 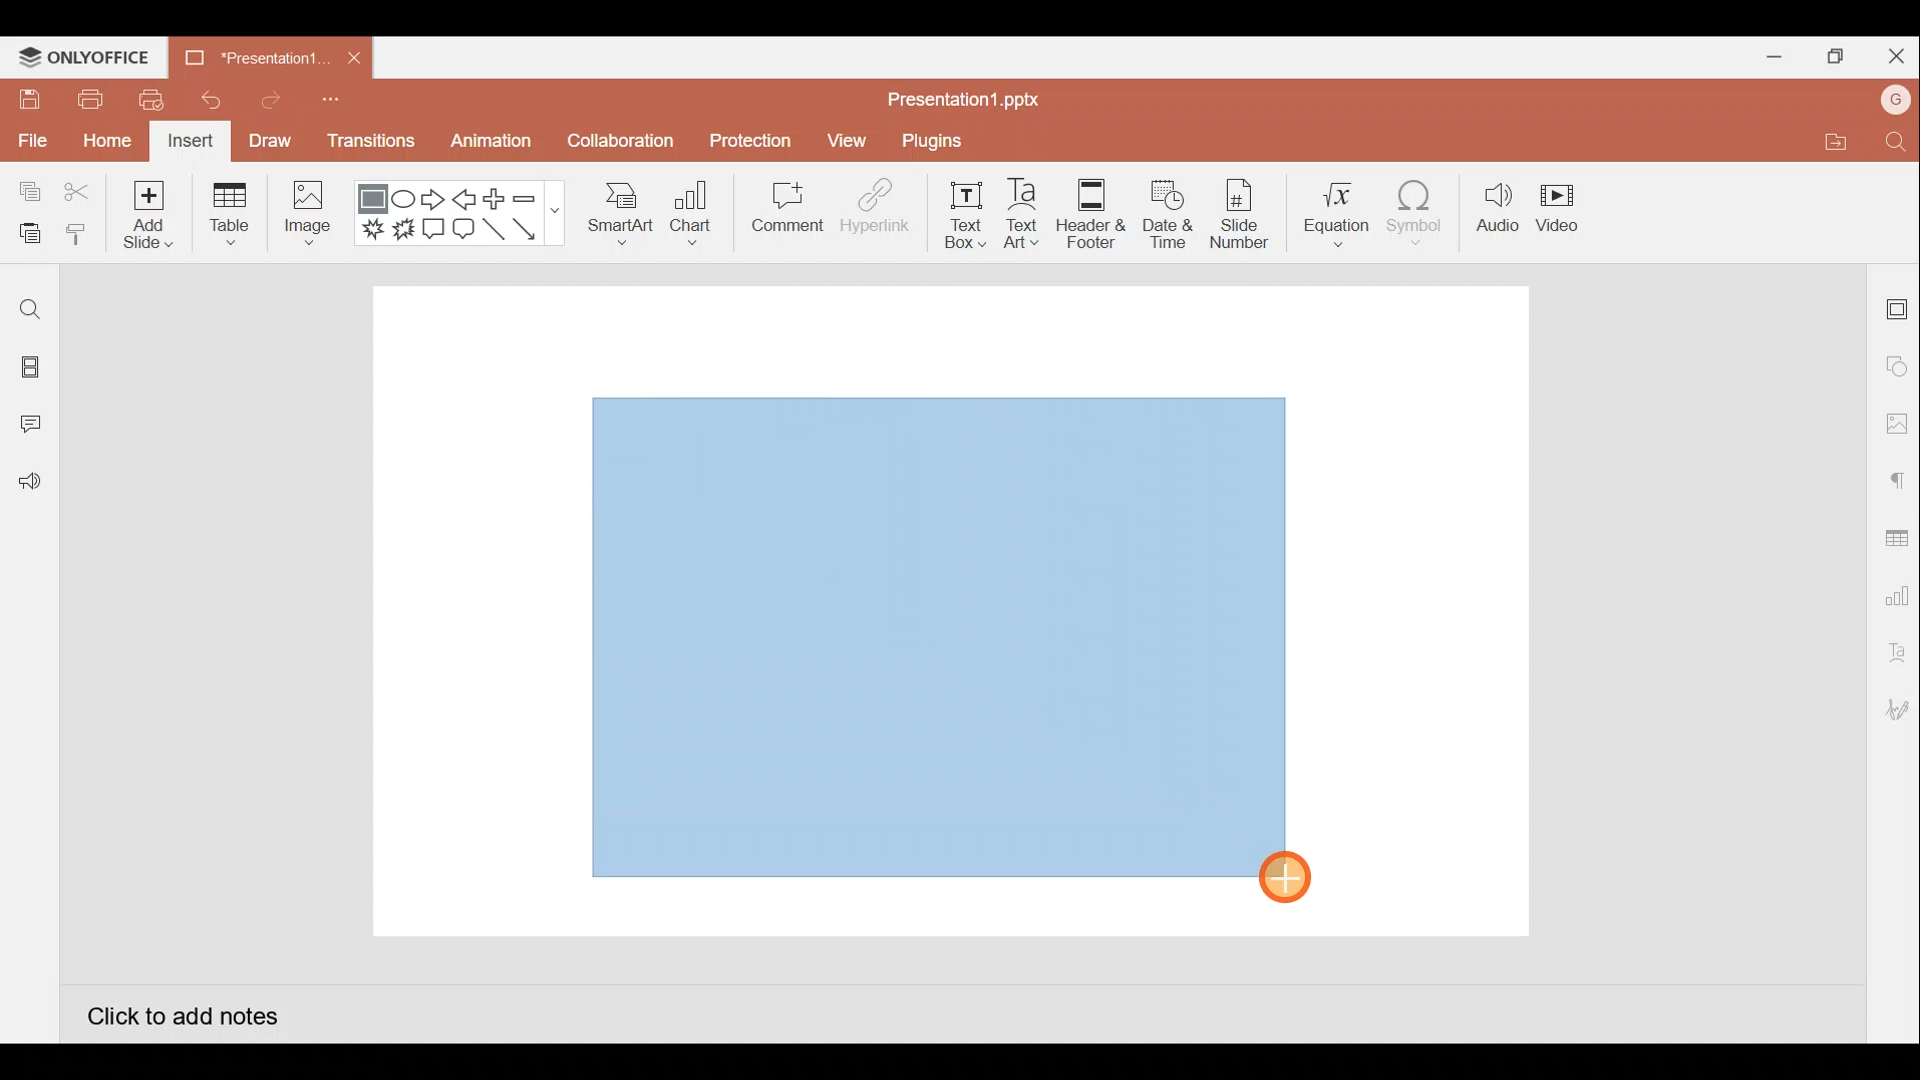 What do you see at coordinates (618, 149) in the screenshot?
I see `Collaboration` at bounding box center [618, 149].